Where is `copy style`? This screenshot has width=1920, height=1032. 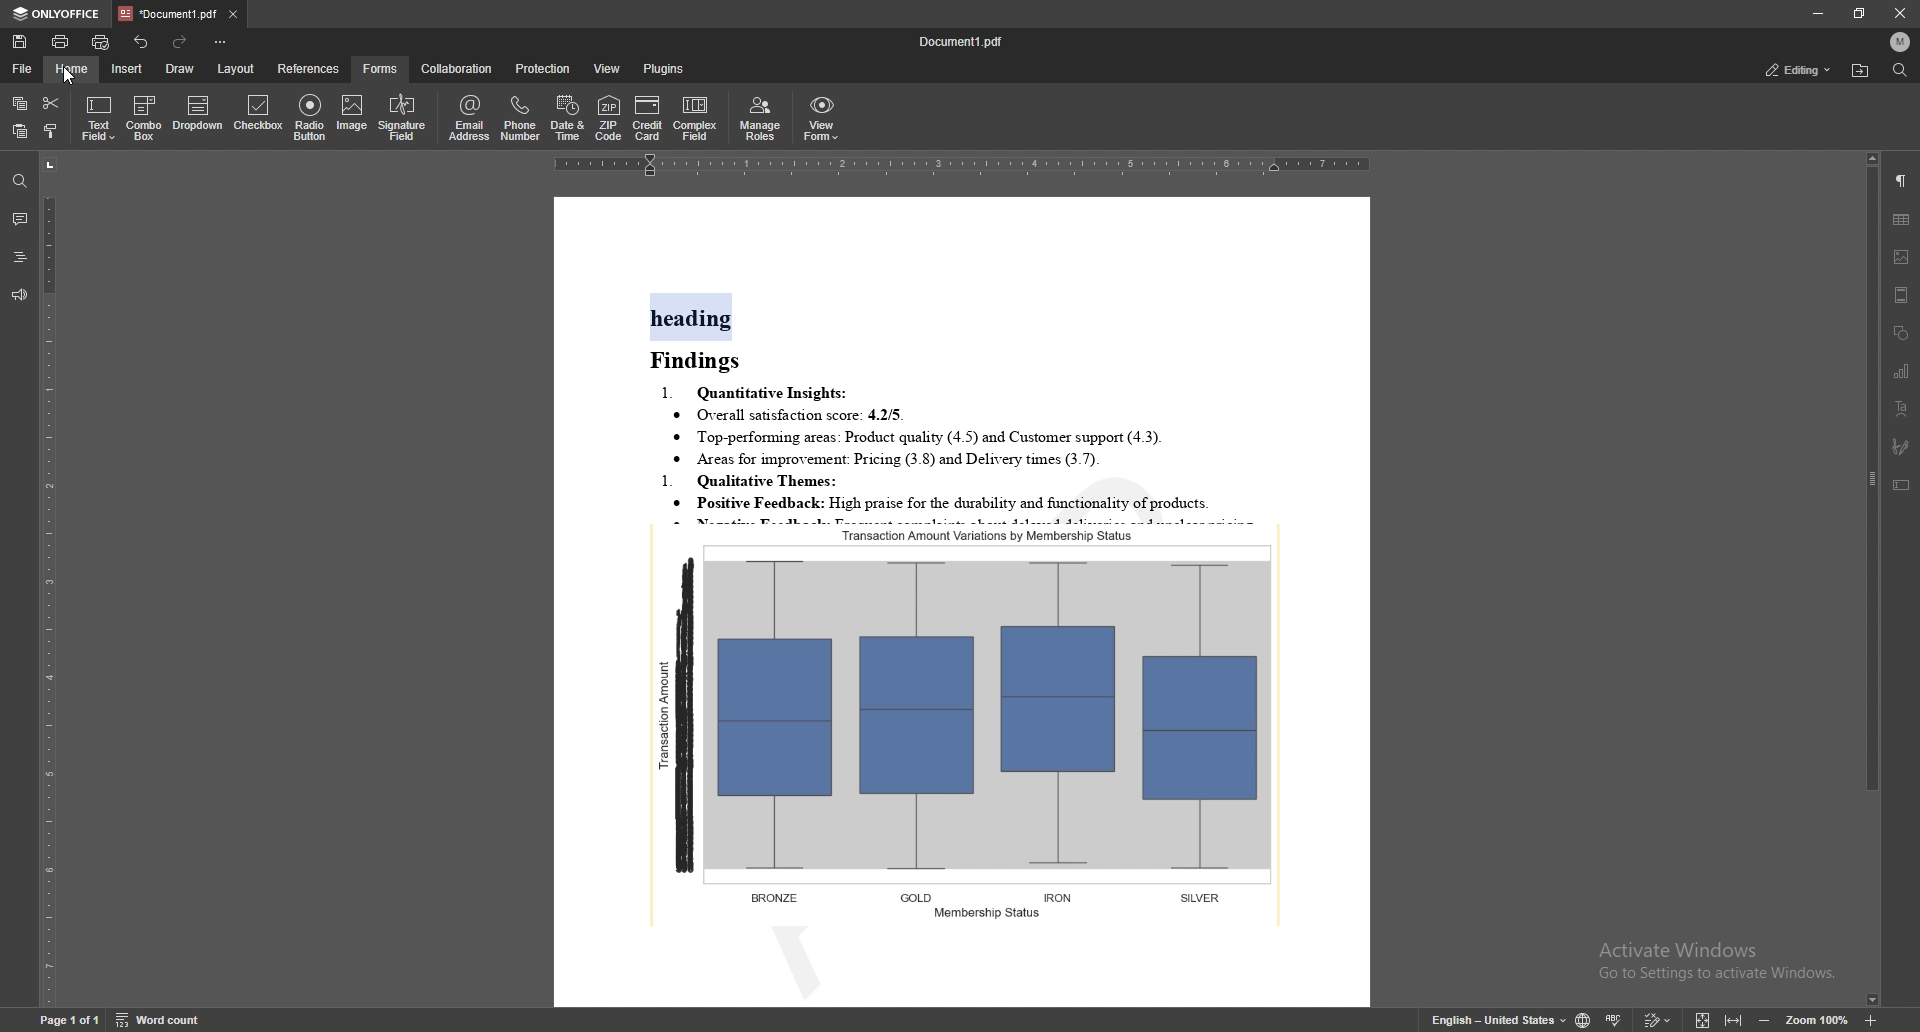
copy style is located at coordinates (53, 130).